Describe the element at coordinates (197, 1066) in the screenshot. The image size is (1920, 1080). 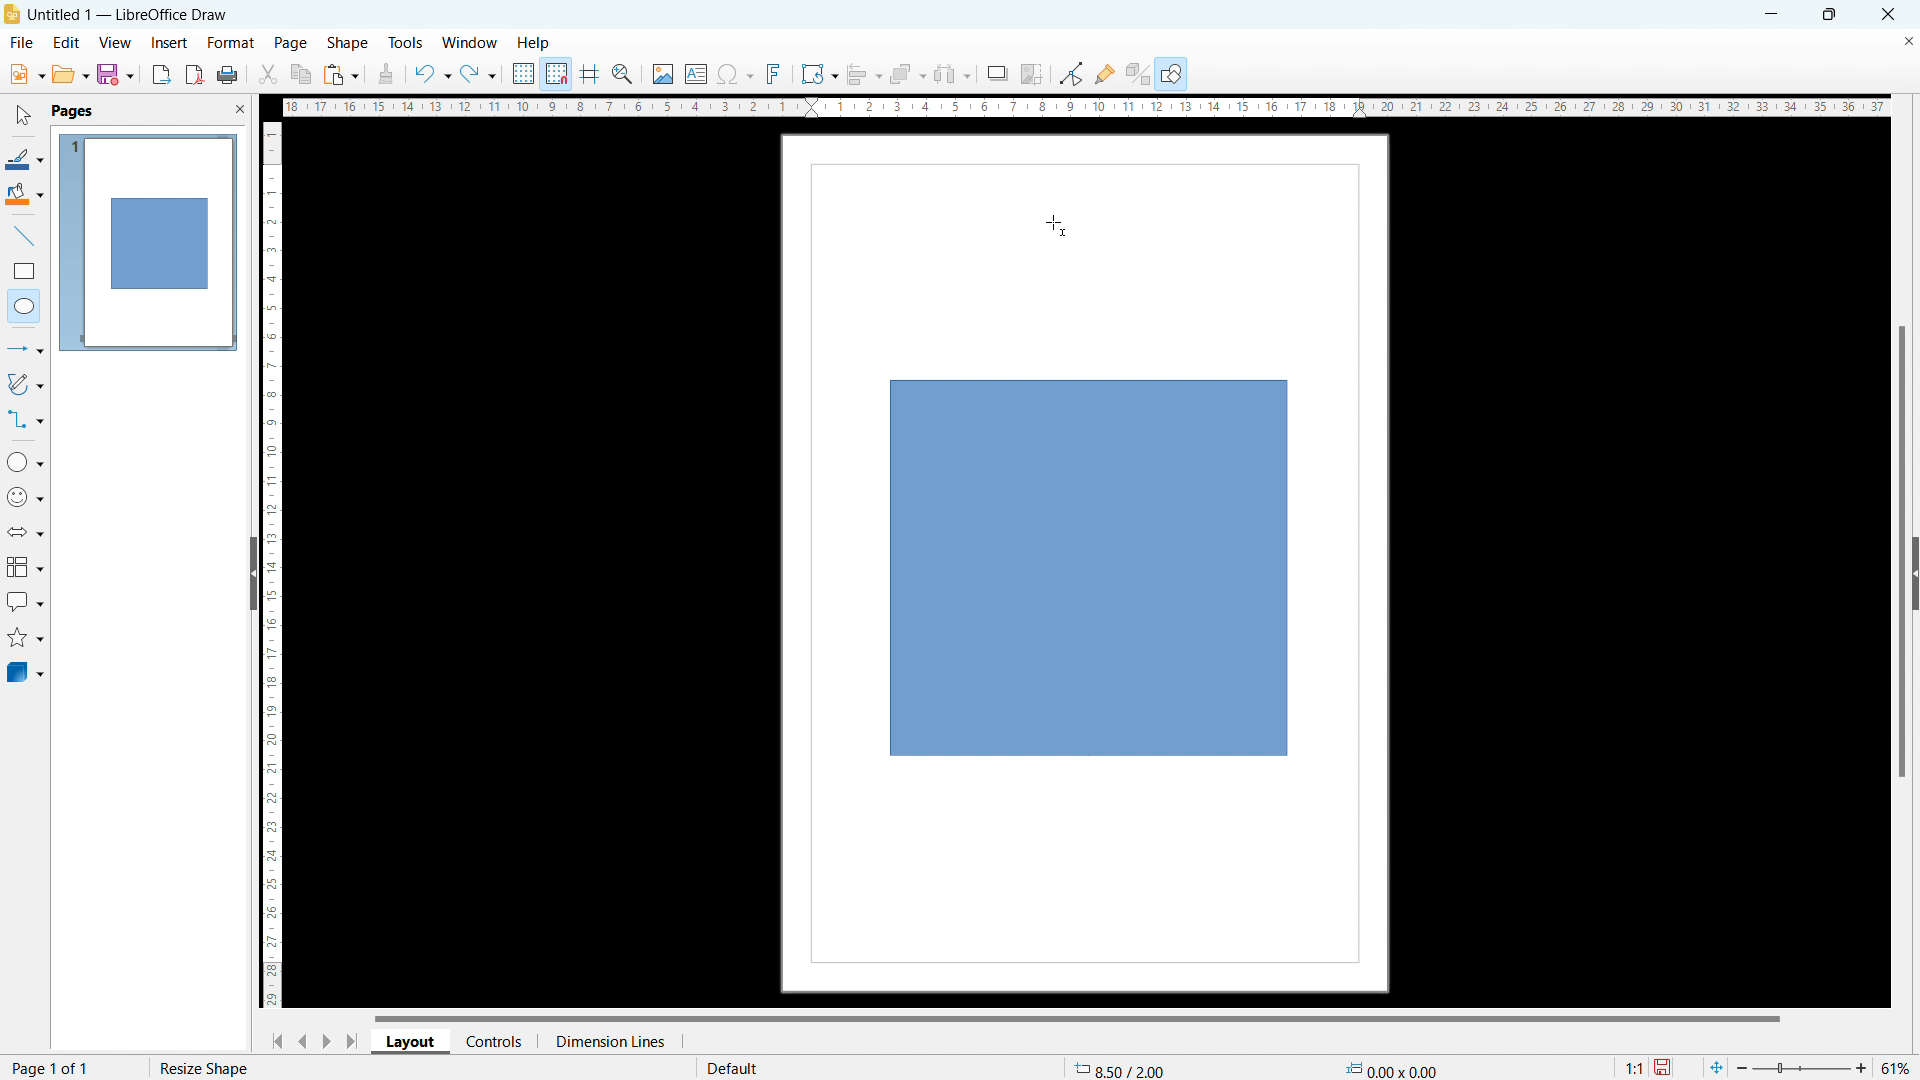
I see `resize shape` at that location.